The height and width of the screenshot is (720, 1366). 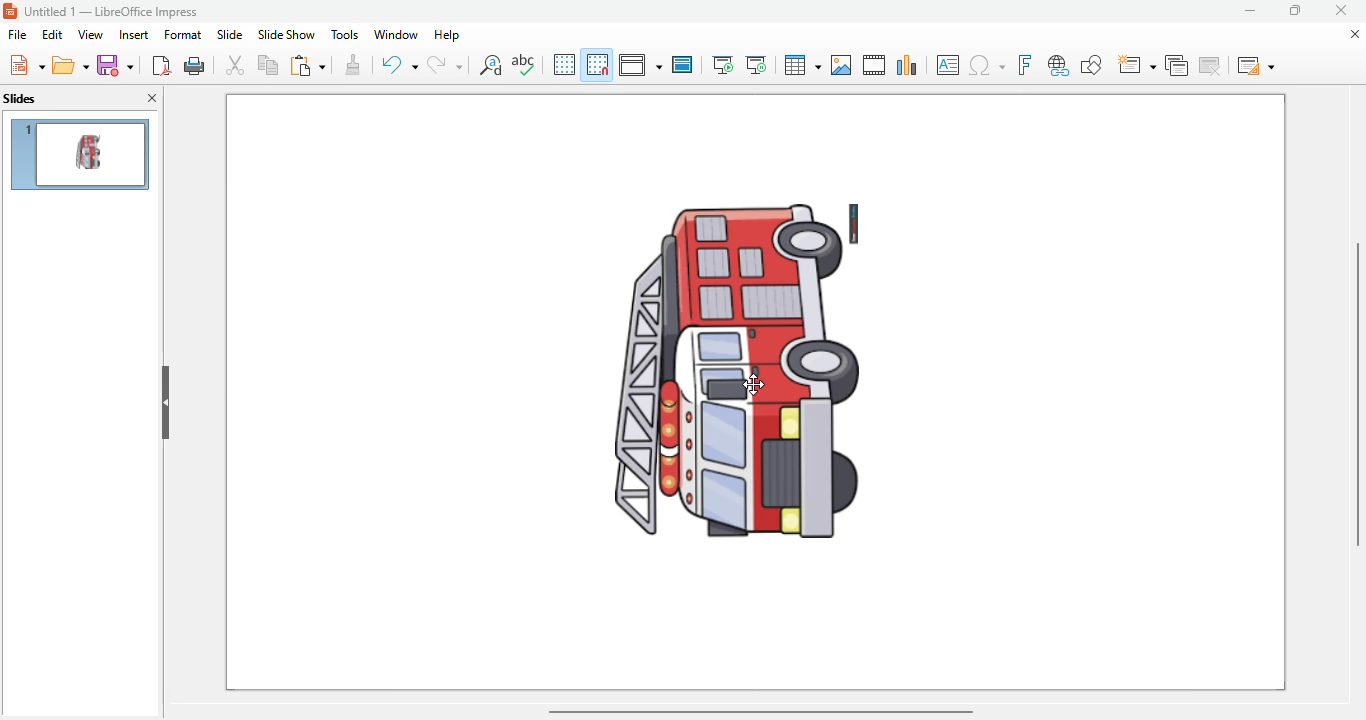 What do you see at coordinates (18, 34) in the screenshot?
I see `file` at bounding box center [18, 34].